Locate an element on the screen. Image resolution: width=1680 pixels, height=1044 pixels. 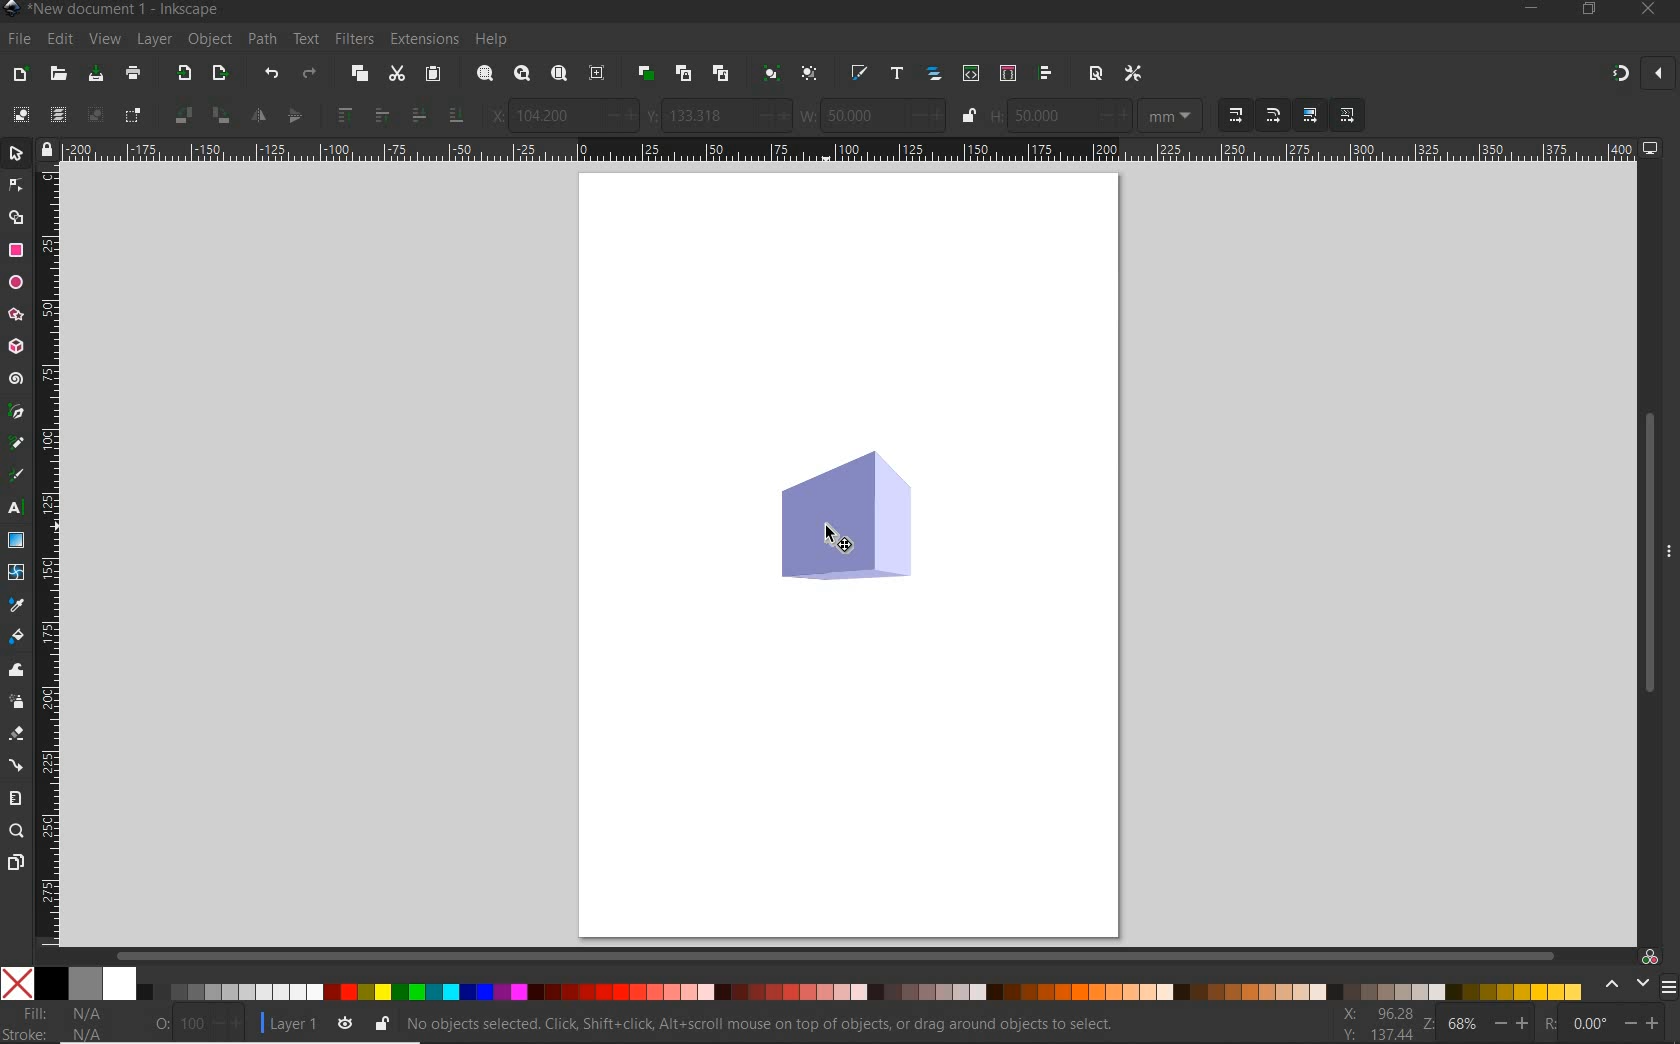
increase/decrease is located at coordinates (1511, 1026).